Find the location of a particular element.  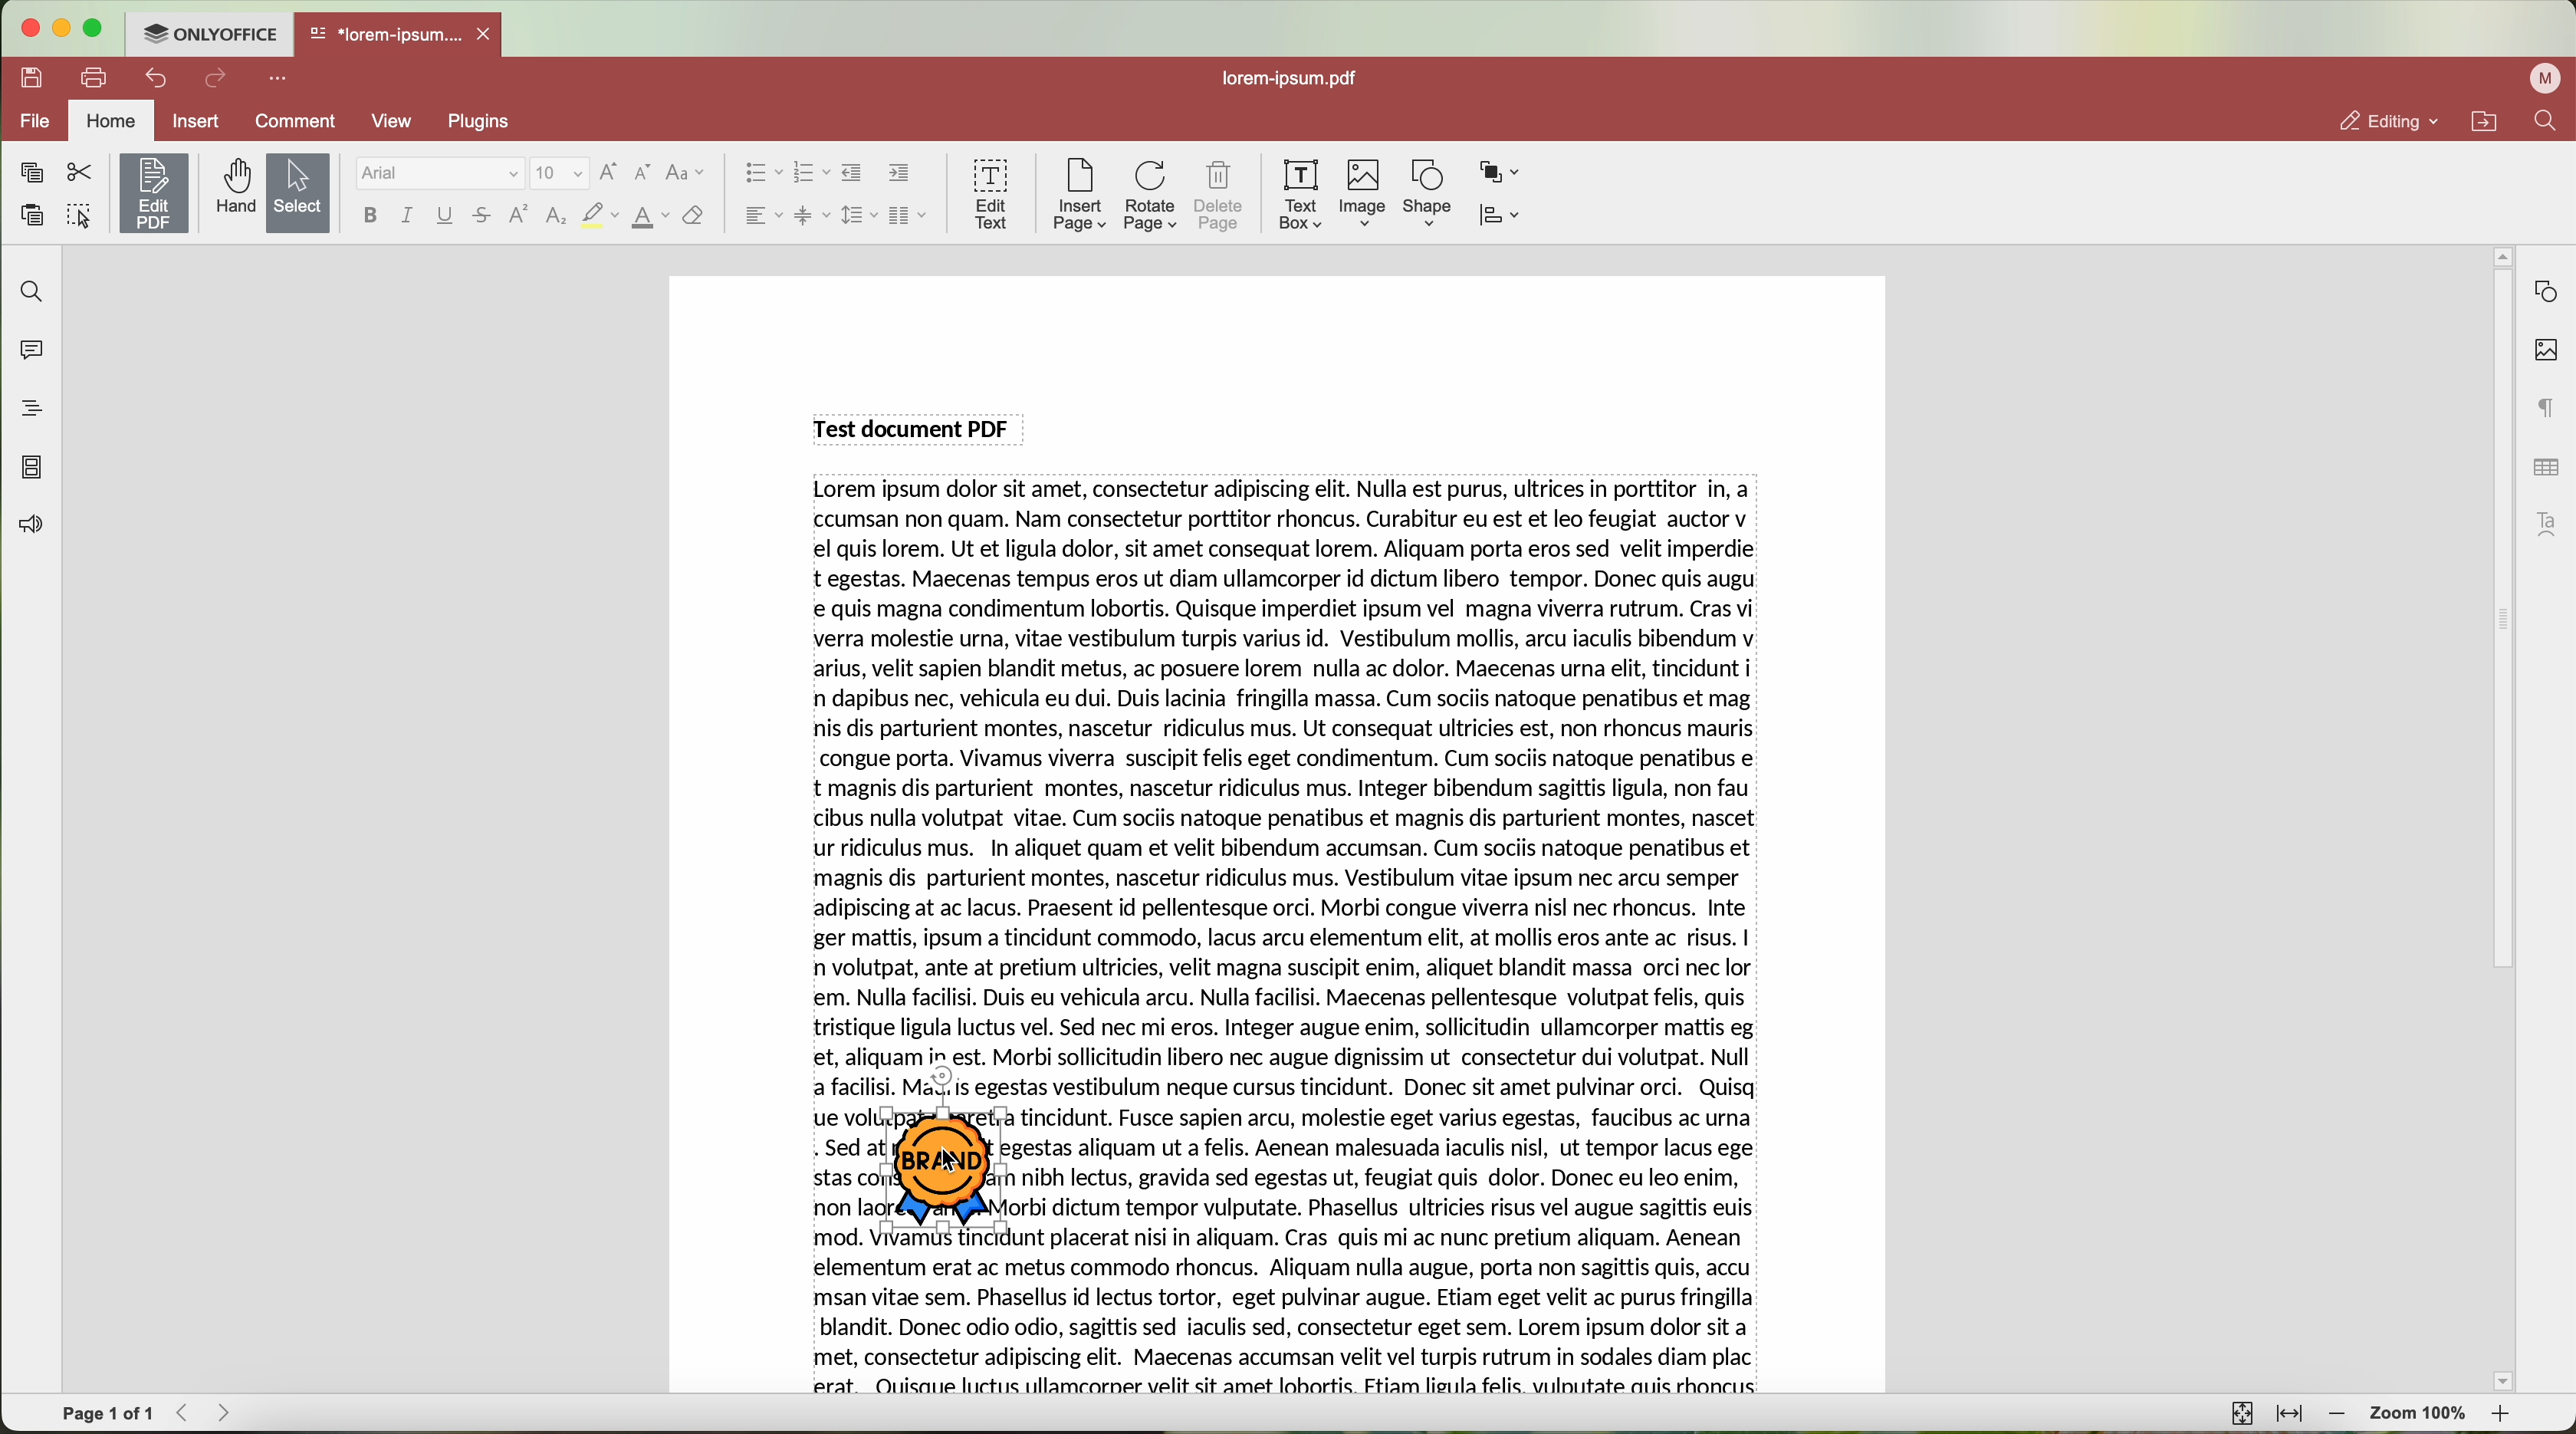

bullet list is located at coordinates (758, 174).